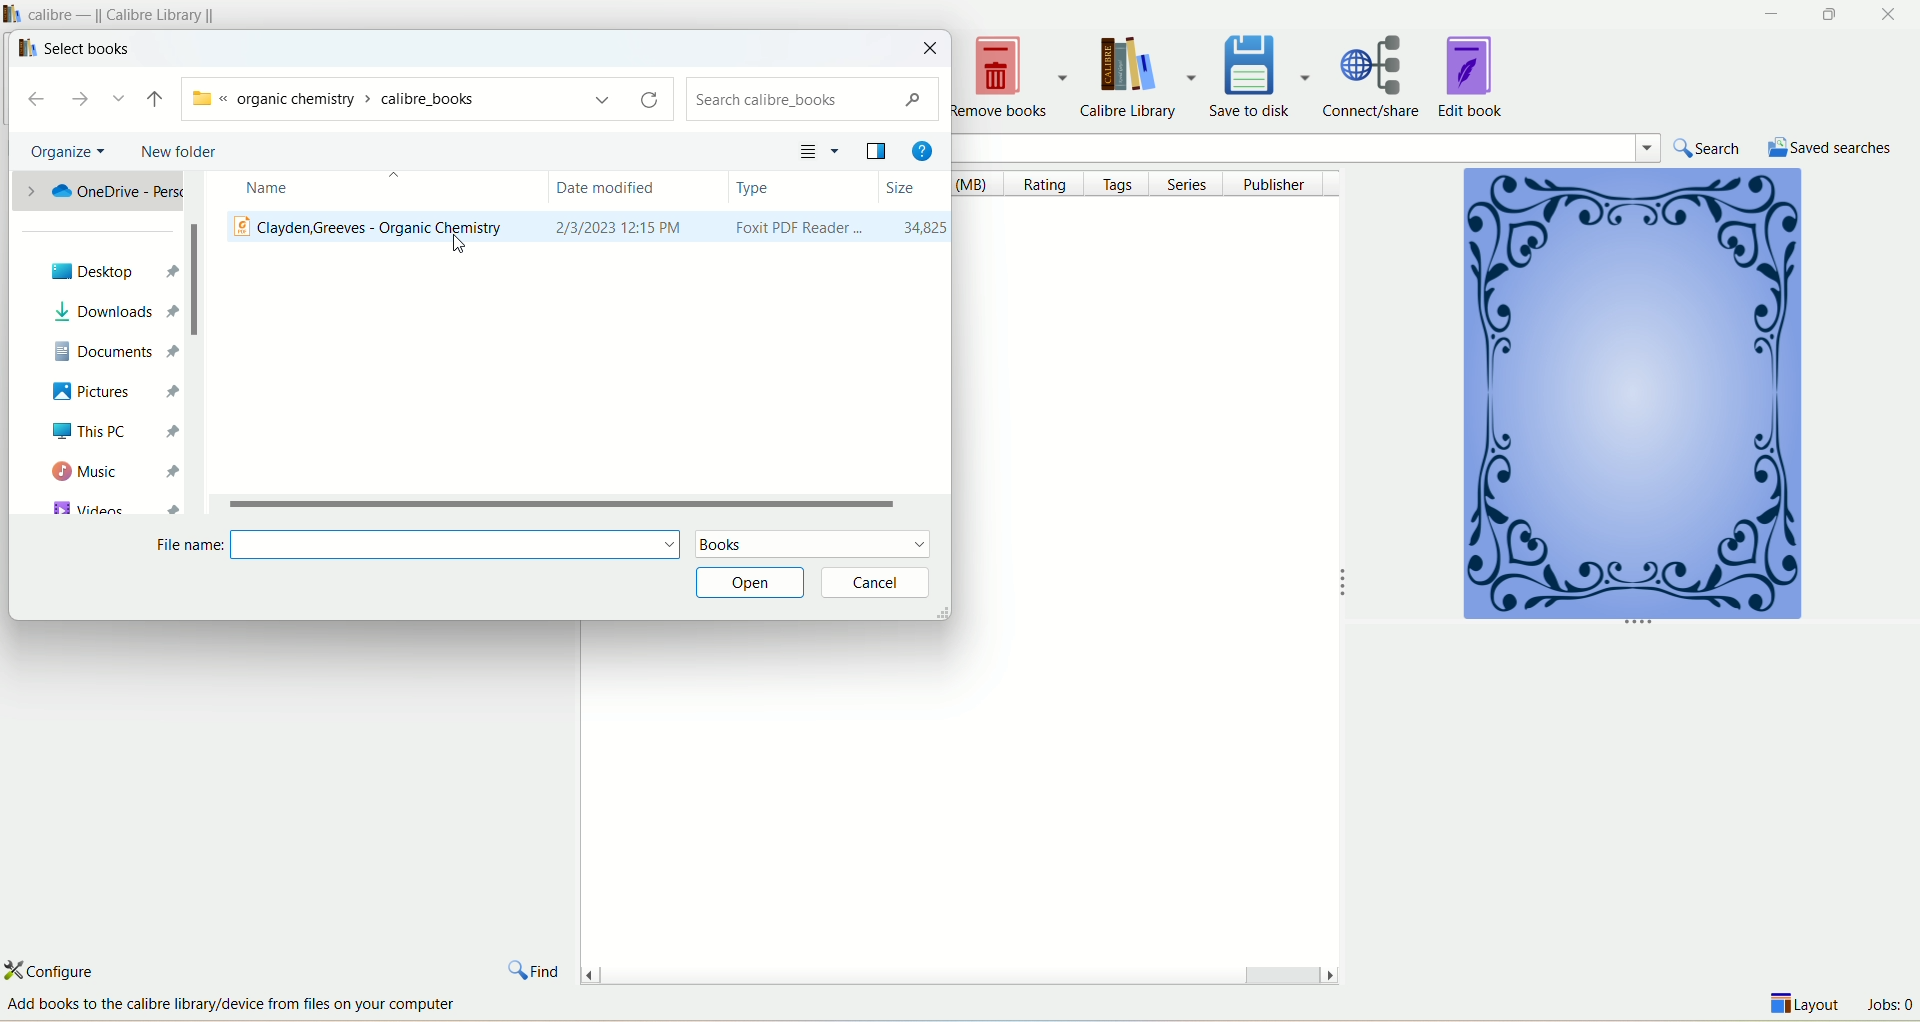 The height and width of the screenshot is (1022, 1920). Describe the element at coordinates (370, 191) in the screenshot. I see `name` at that location.